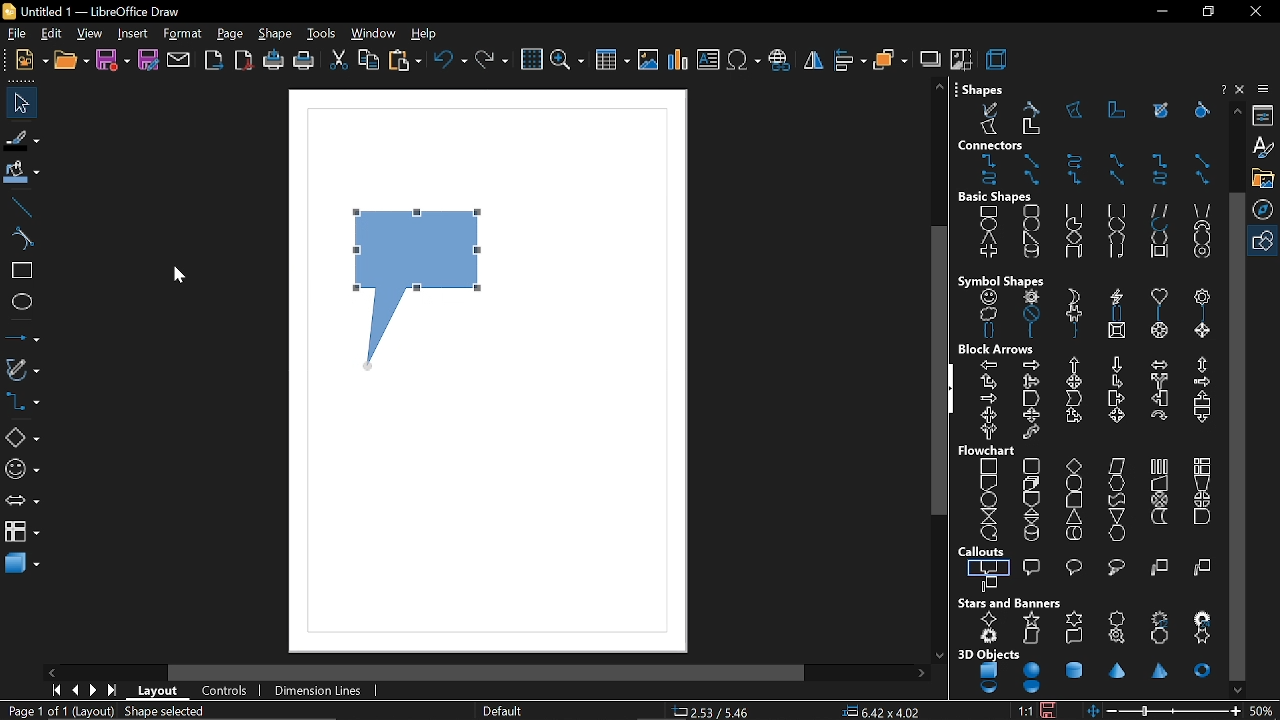  What do you see at coordinates (1074, 398) in the screenshot?
I see `chevron` at bounding box center [1074, 398].